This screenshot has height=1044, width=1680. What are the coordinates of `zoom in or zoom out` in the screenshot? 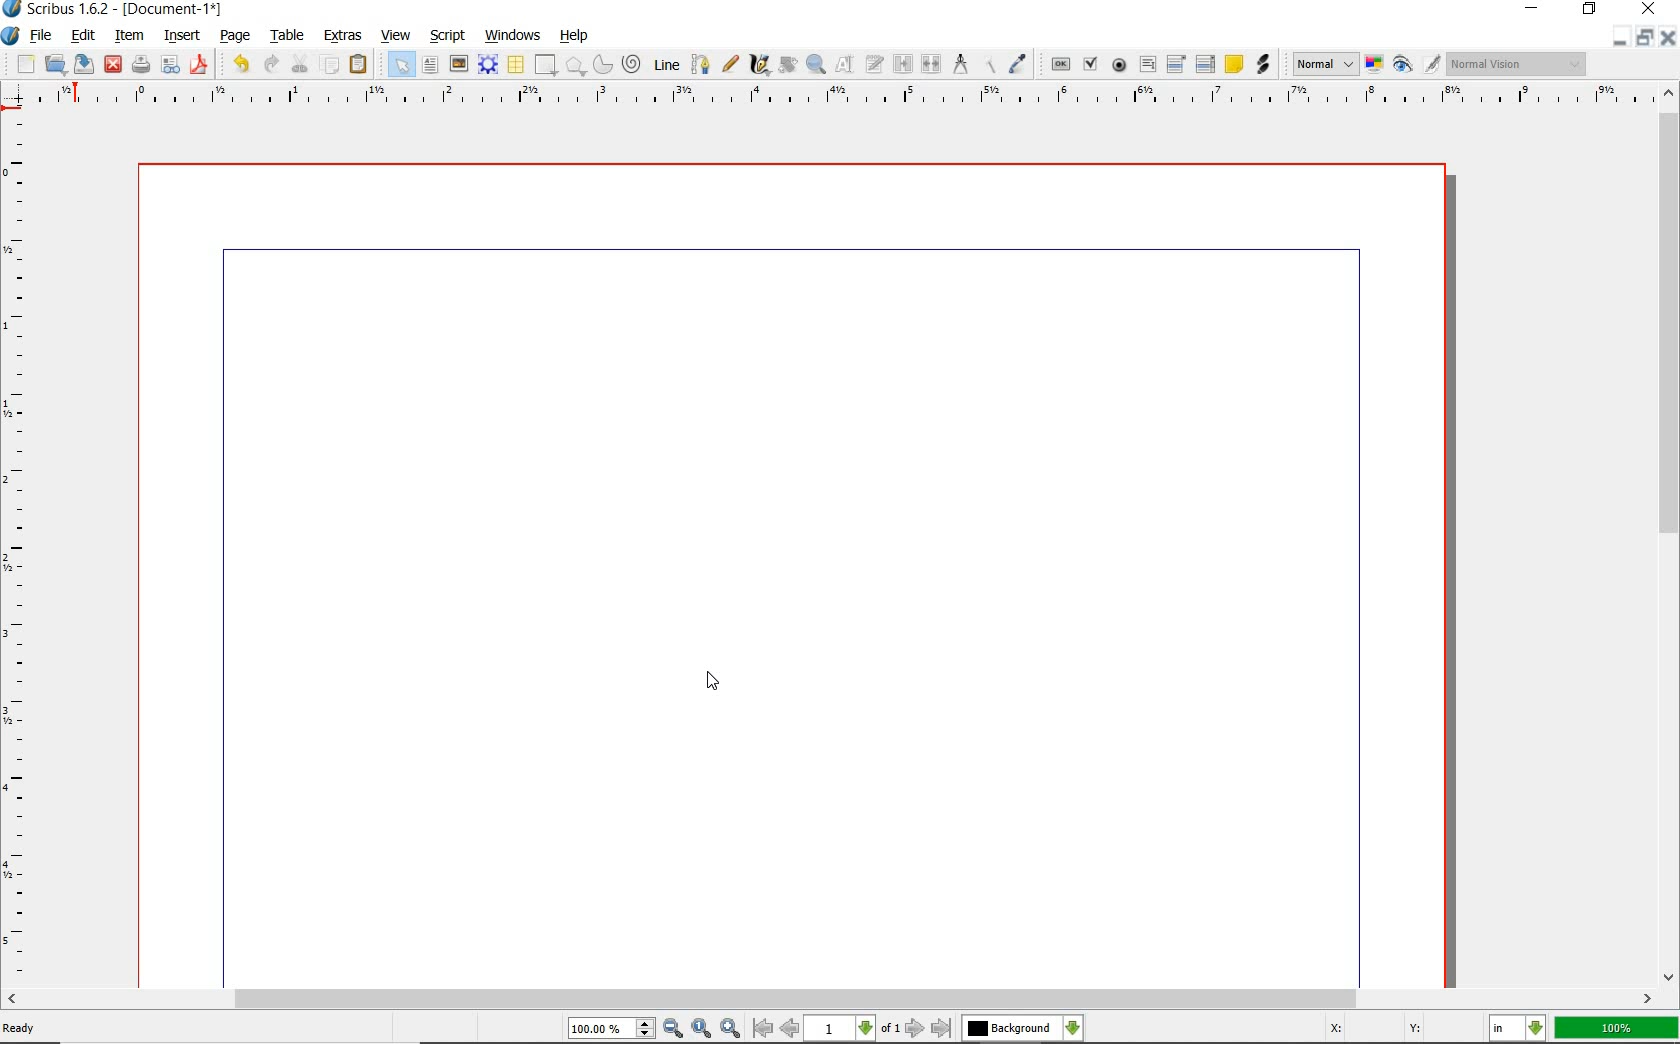 It's located at (815, 66).